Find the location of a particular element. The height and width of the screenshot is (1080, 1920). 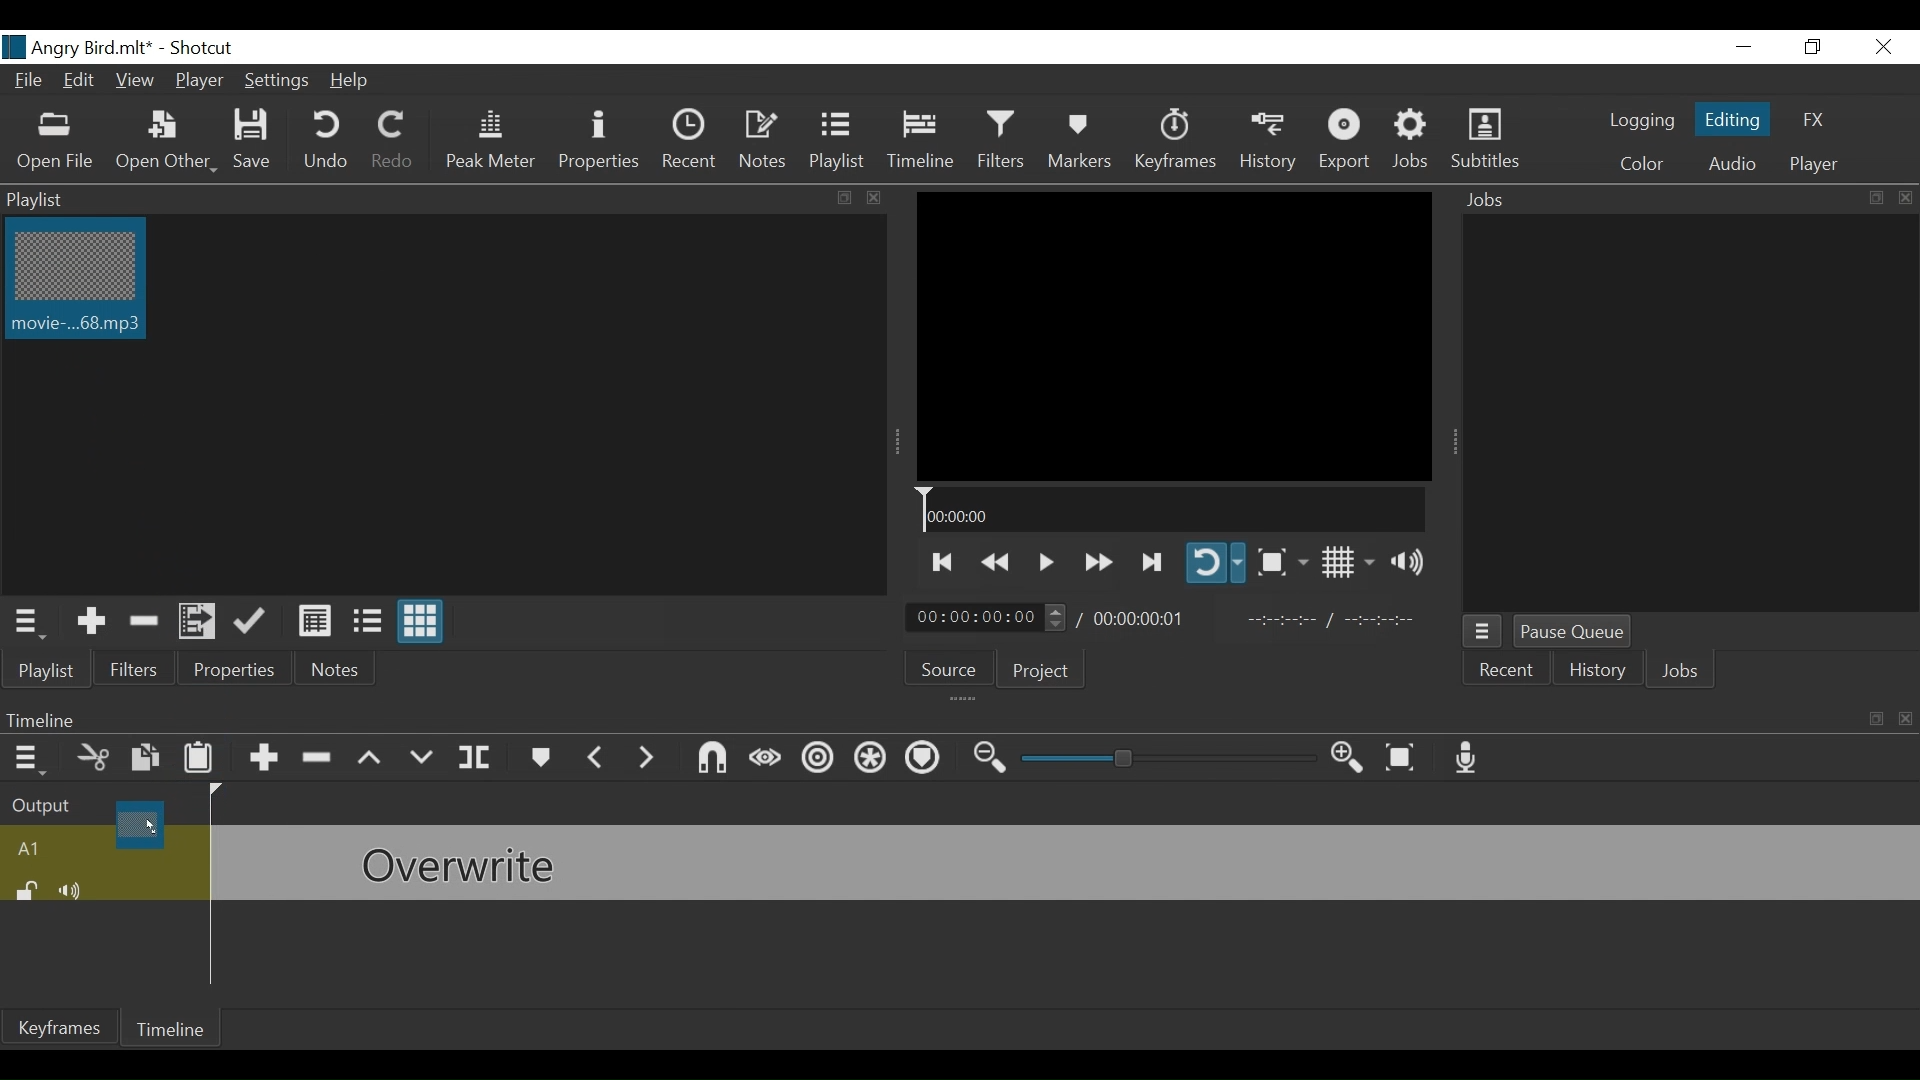

View as files is located at coordinates (365, 623).